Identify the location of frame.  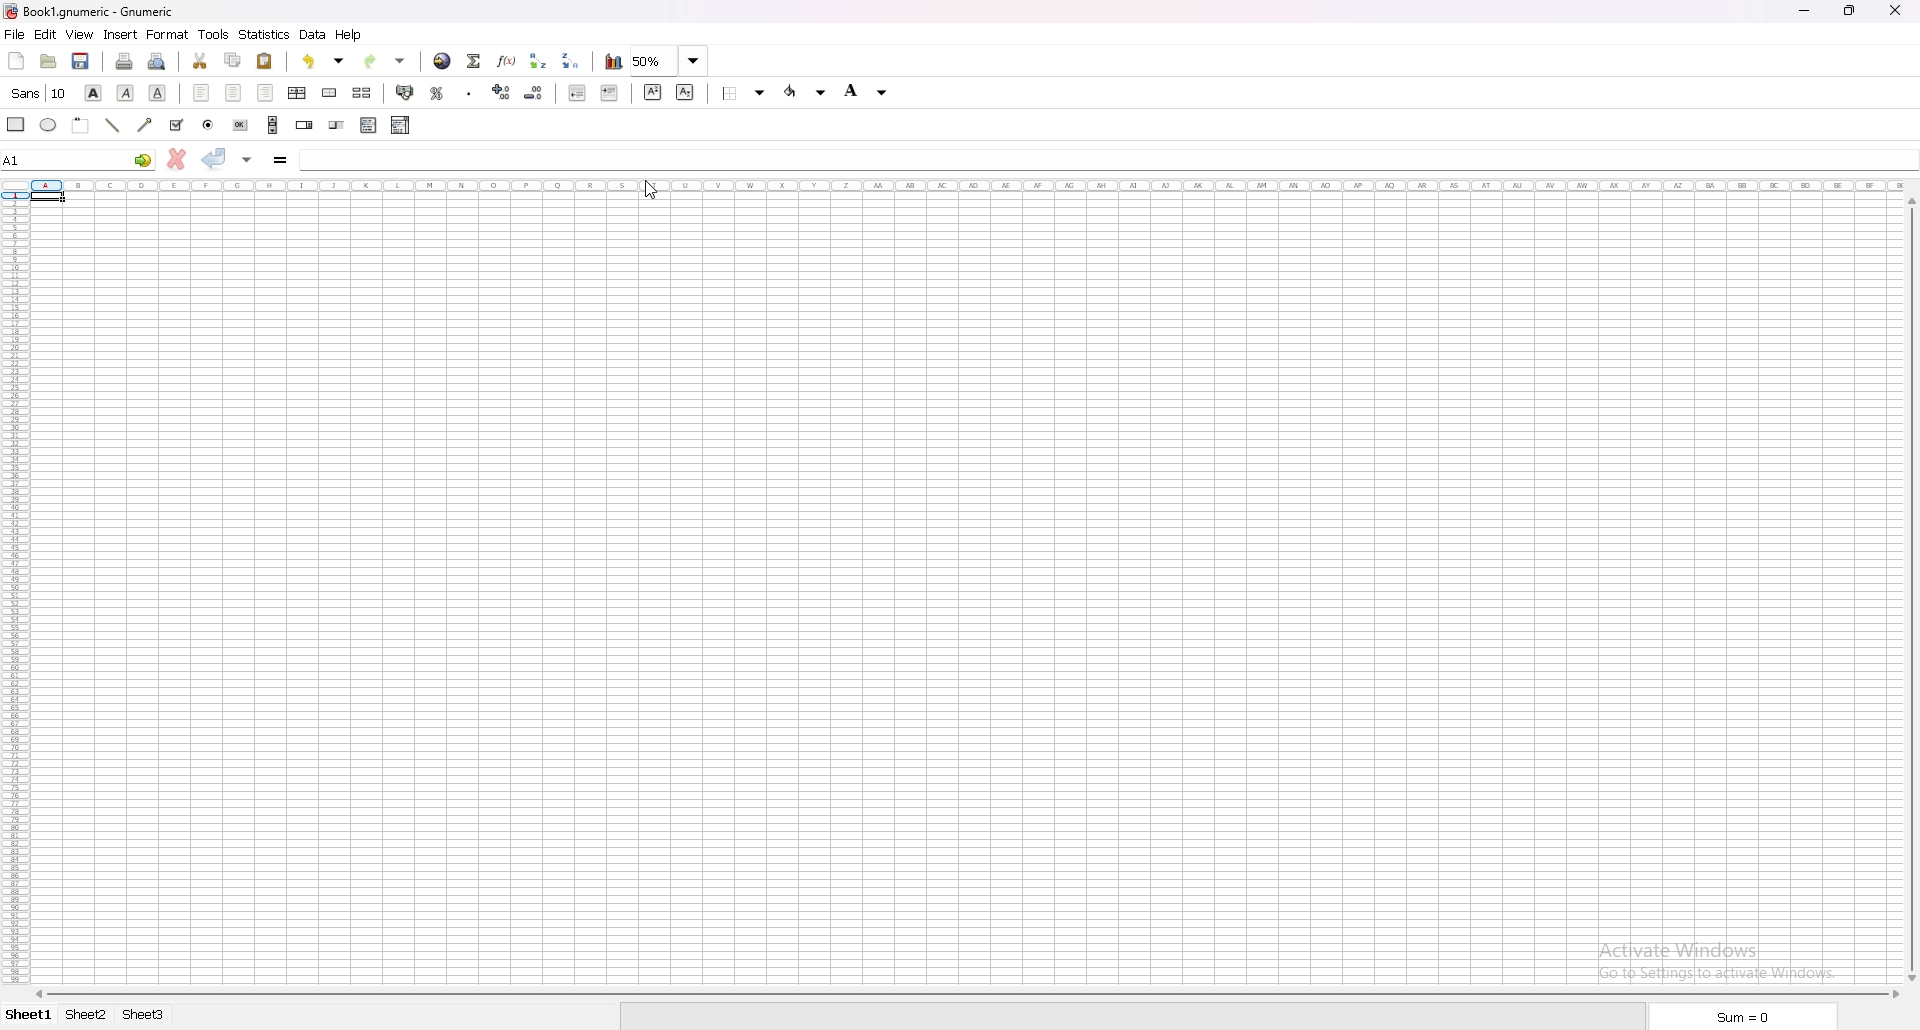
(80, 124).